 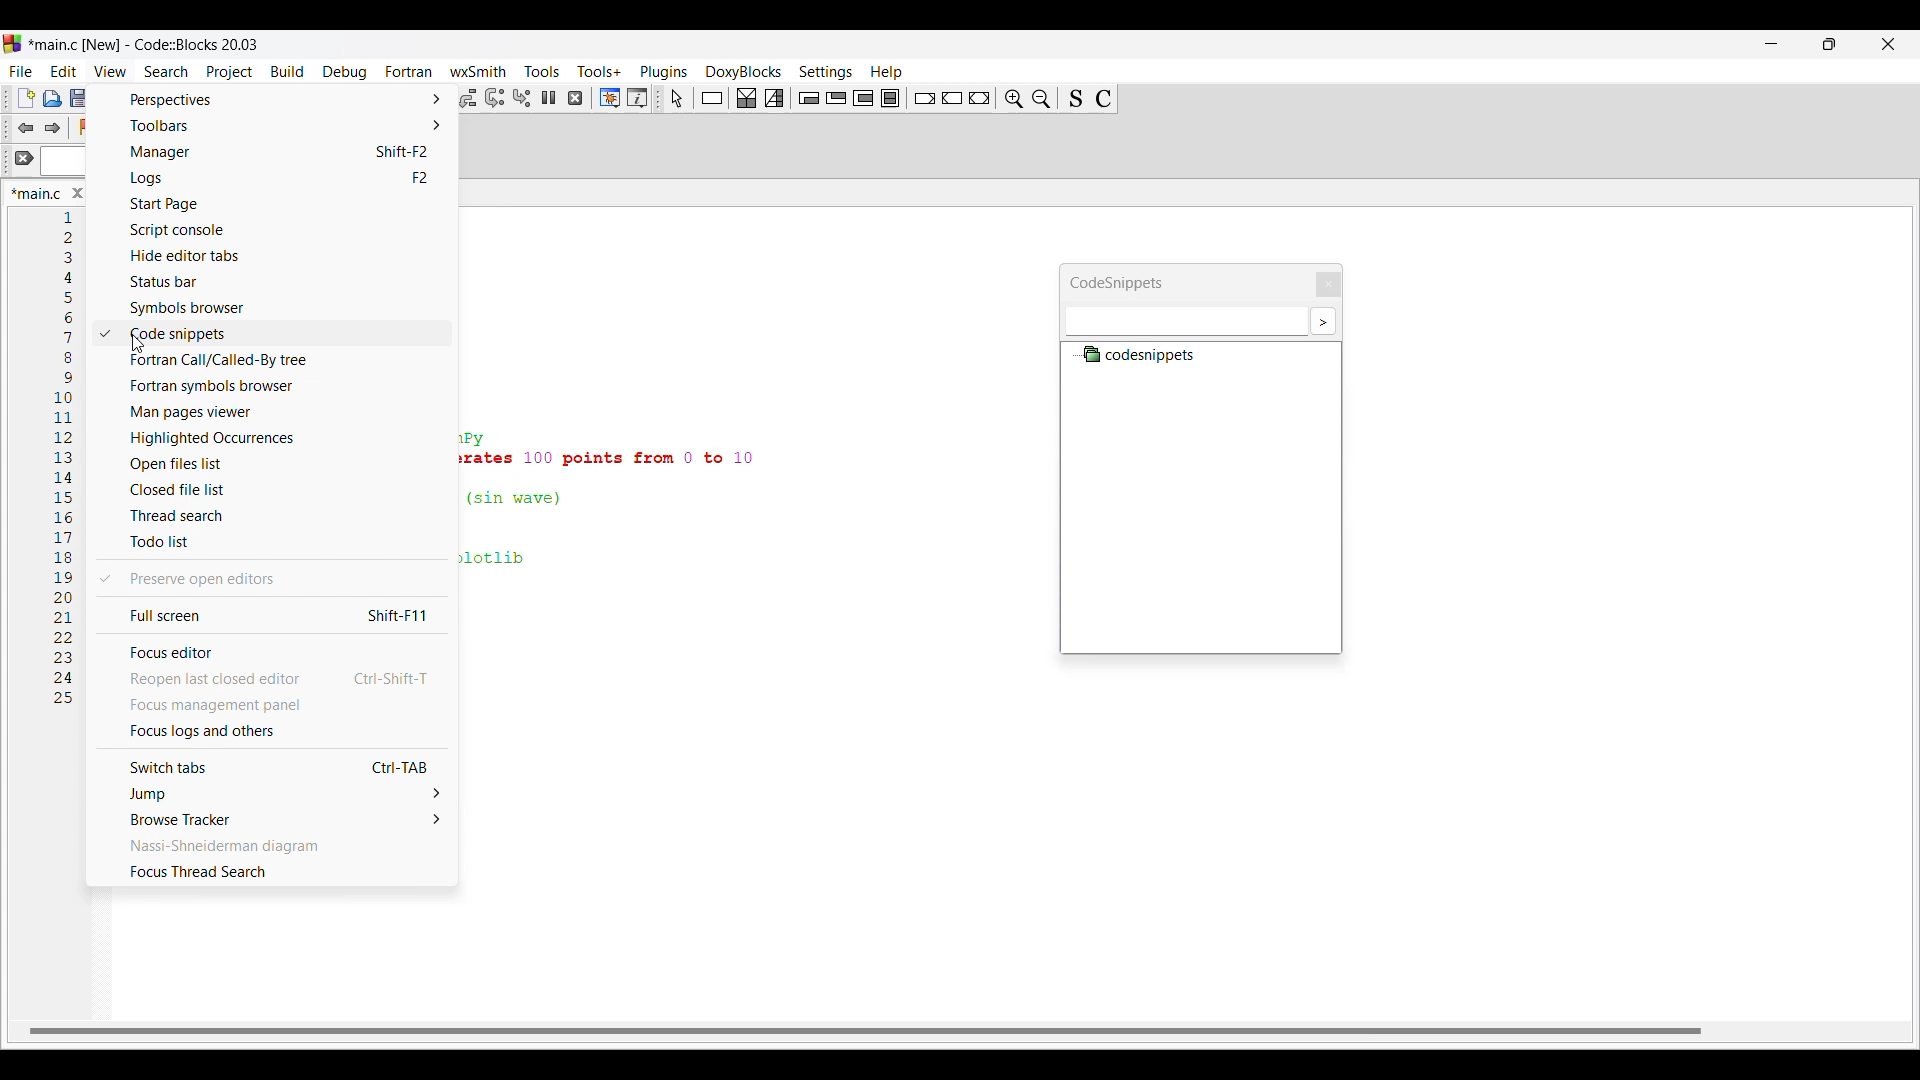 What do you see at coordinates (288, 541) in the screenshot?
I see `Todo list` at bounding box center [288, 541].